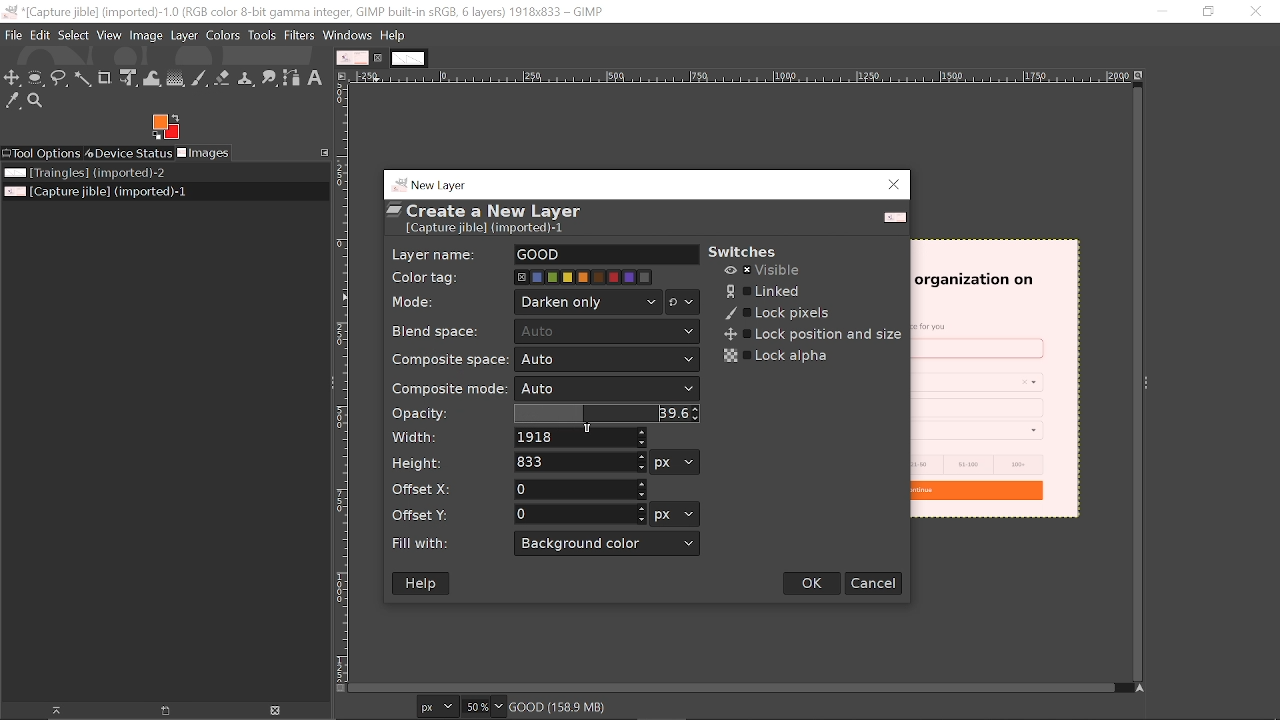 The image size is (1280, 720). I want to click on Access this image menu, so click(342, 76).